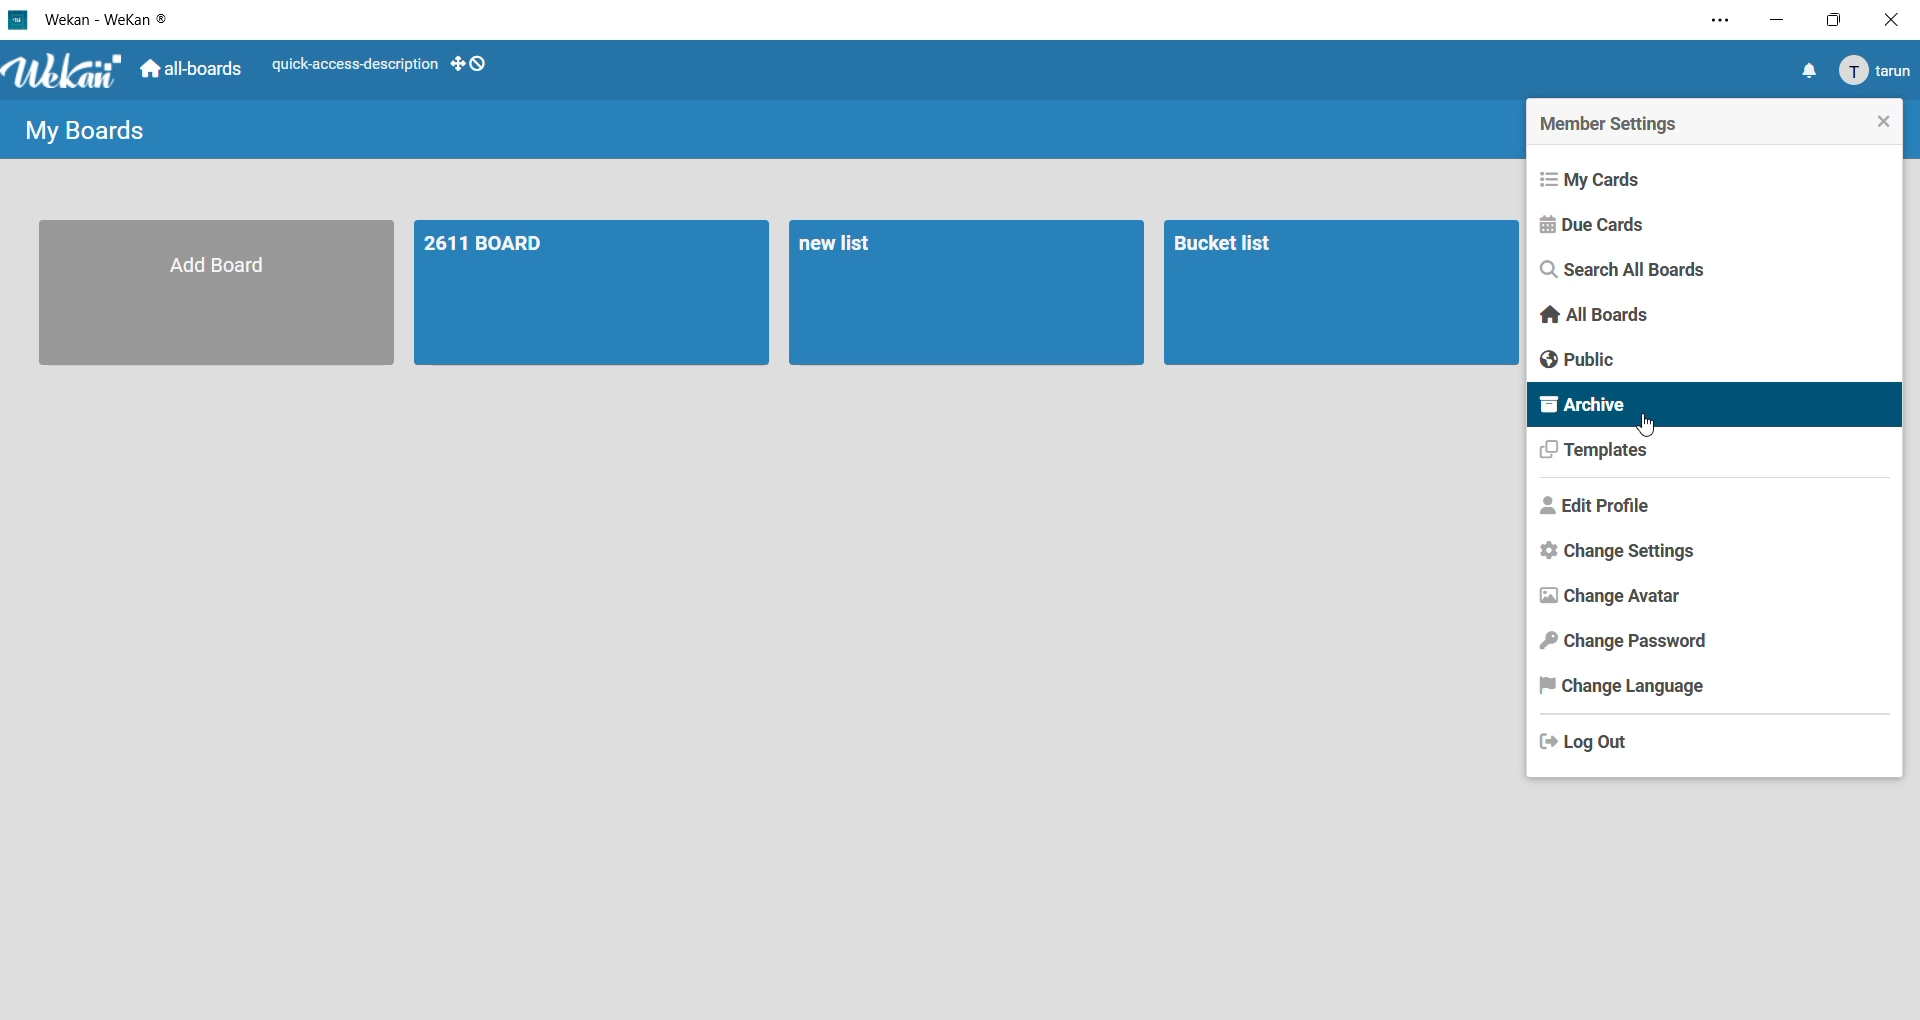  Describe the element at coordinates (1873, 72) in the screenshot. I see `menu` at that location.